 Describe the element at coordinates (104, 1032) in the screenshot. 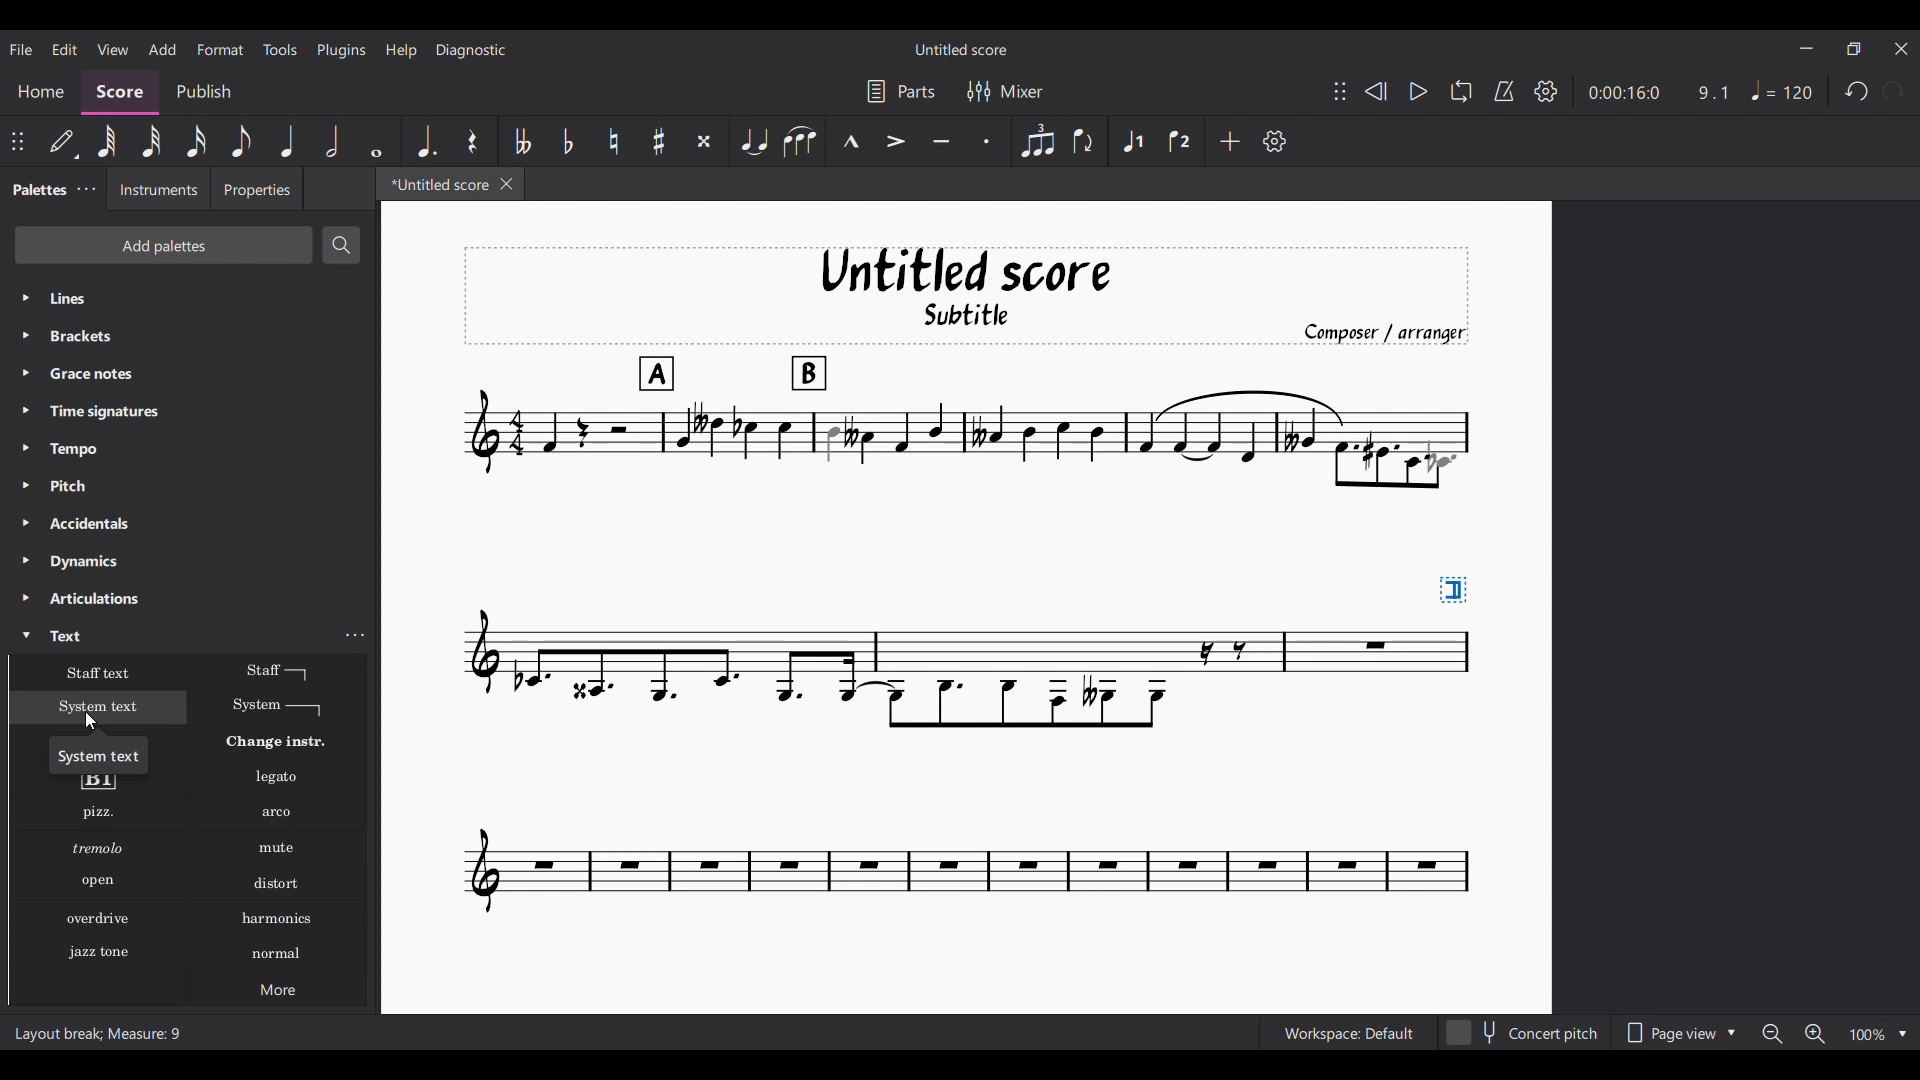

I see `Layout break; Measure: 9` at that location.